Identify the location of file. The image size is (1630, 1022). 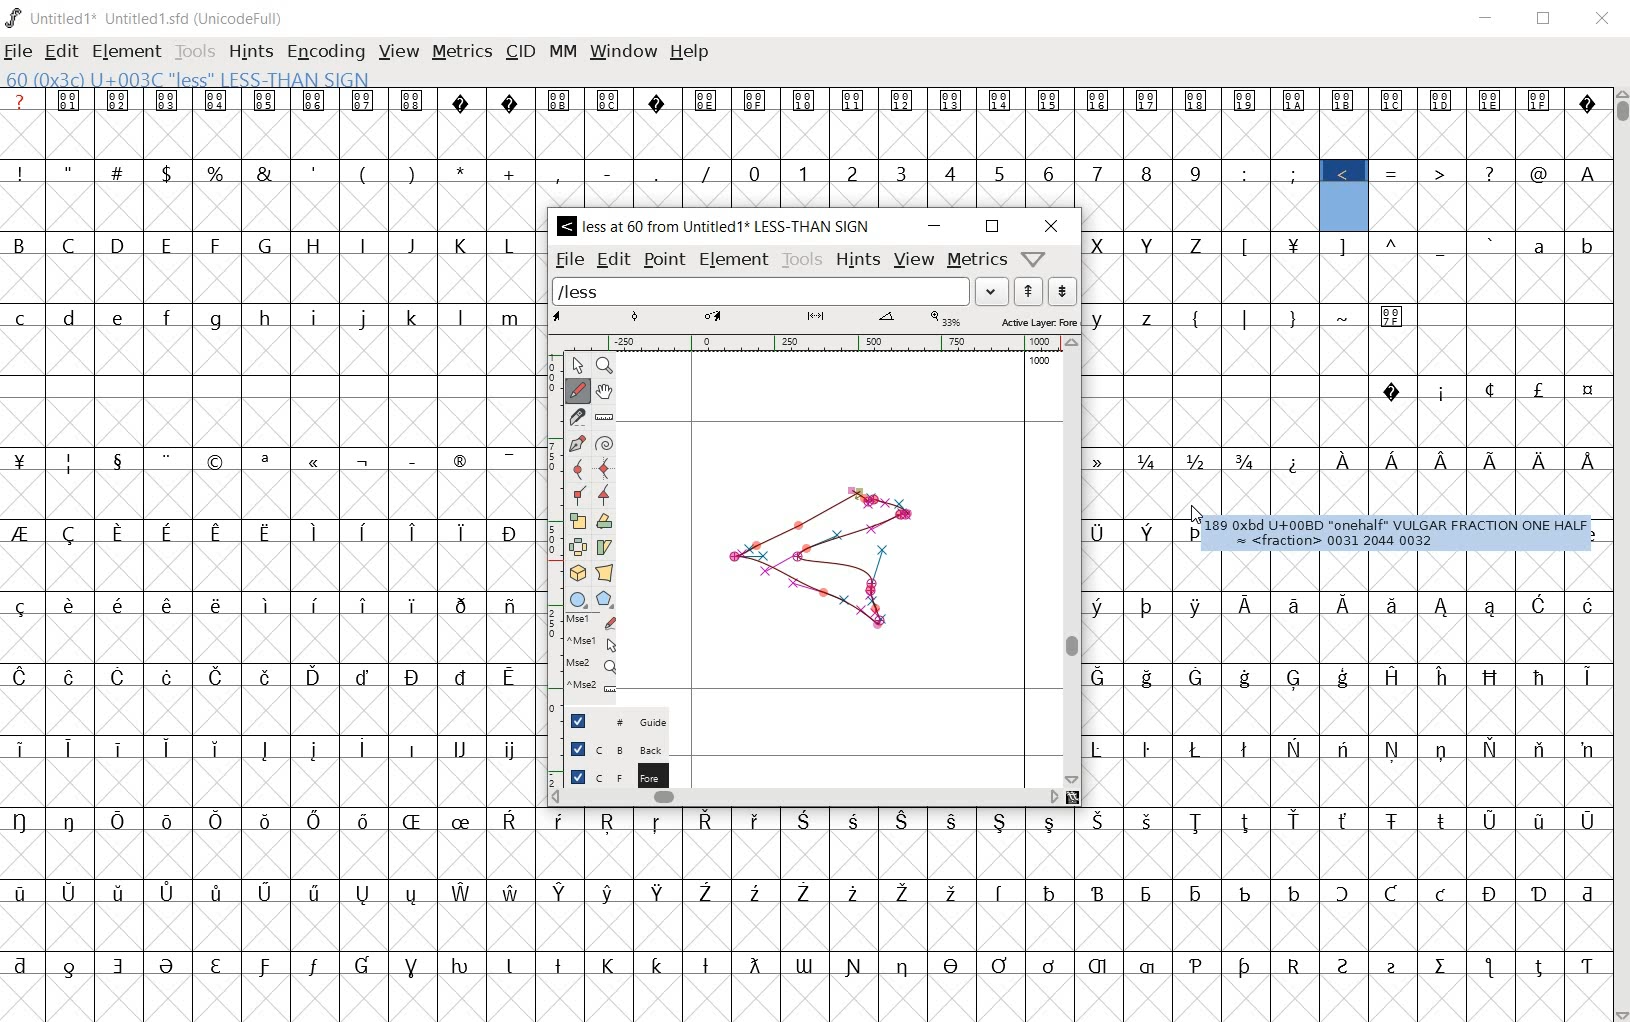
(20, 52).